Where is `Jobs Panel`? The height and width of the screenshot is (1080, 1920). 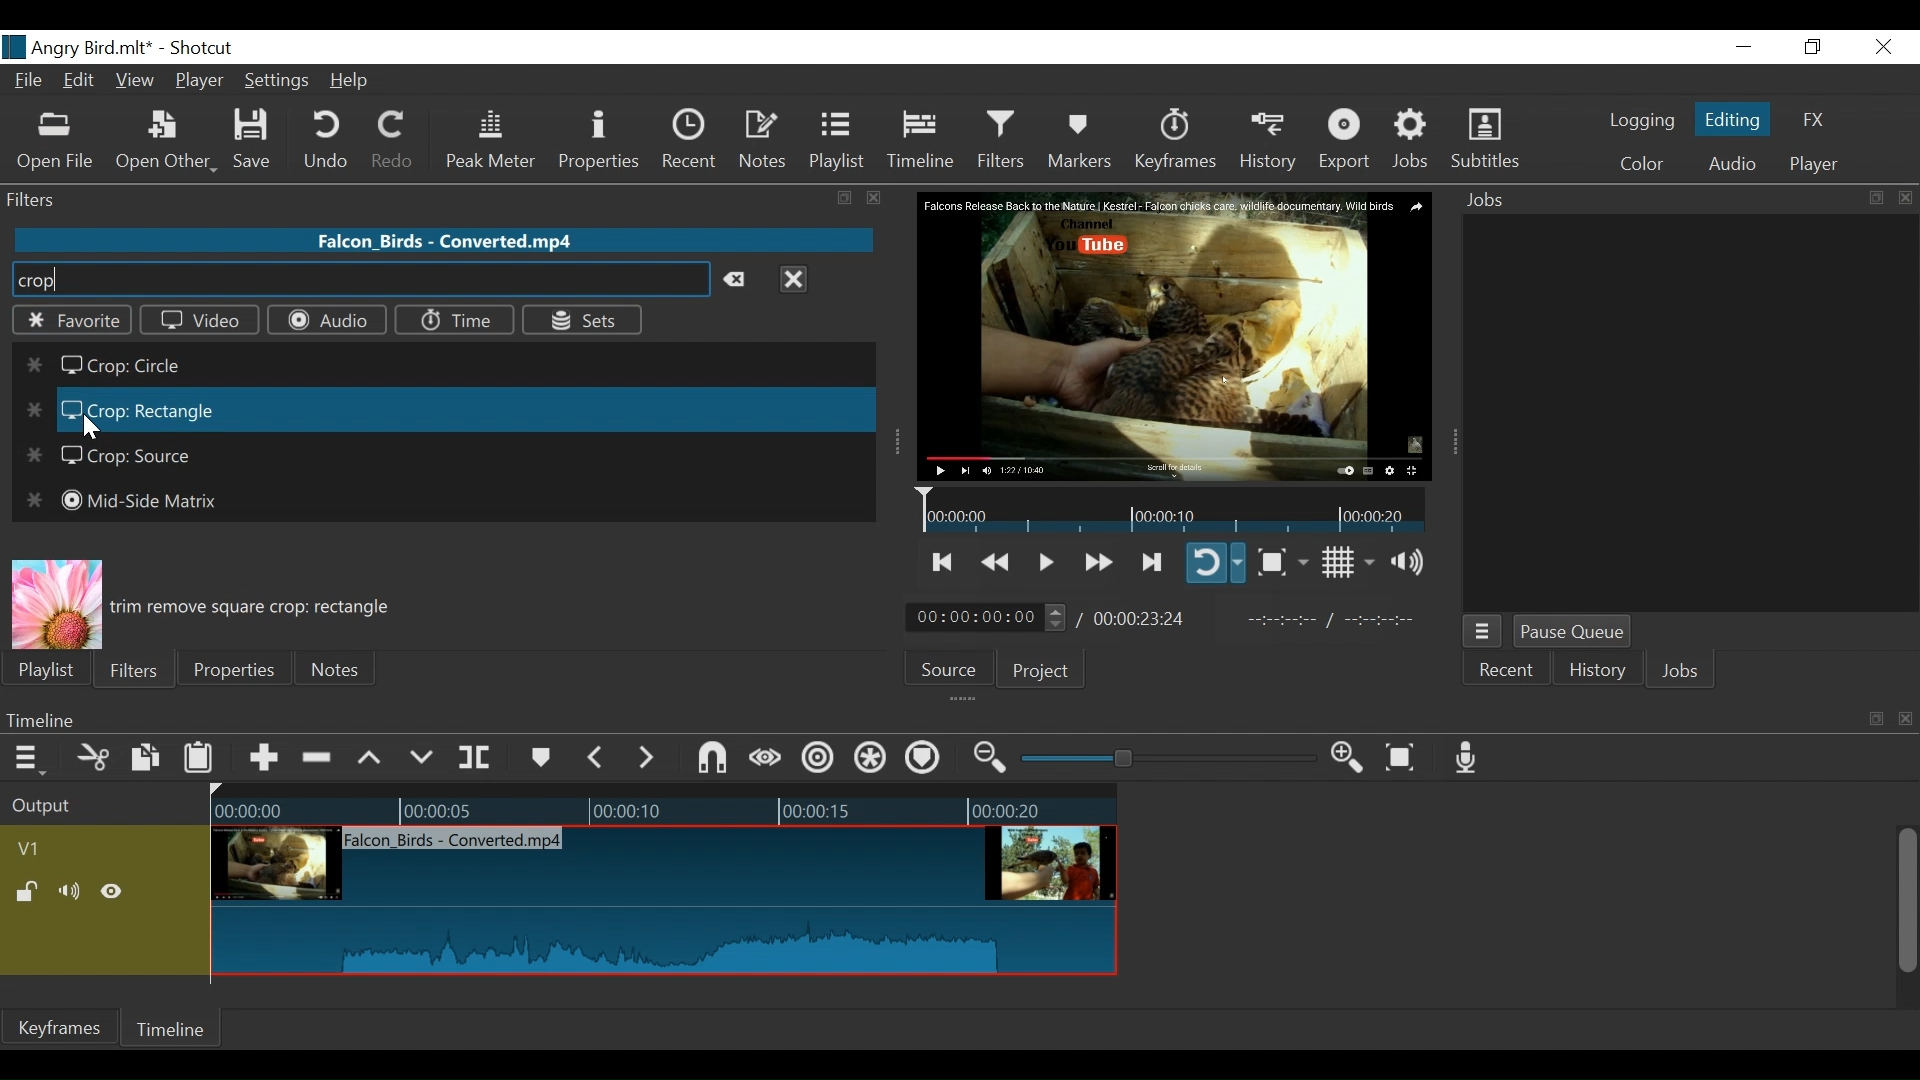 Jobs Panel is located at coordinates (1690, 412).